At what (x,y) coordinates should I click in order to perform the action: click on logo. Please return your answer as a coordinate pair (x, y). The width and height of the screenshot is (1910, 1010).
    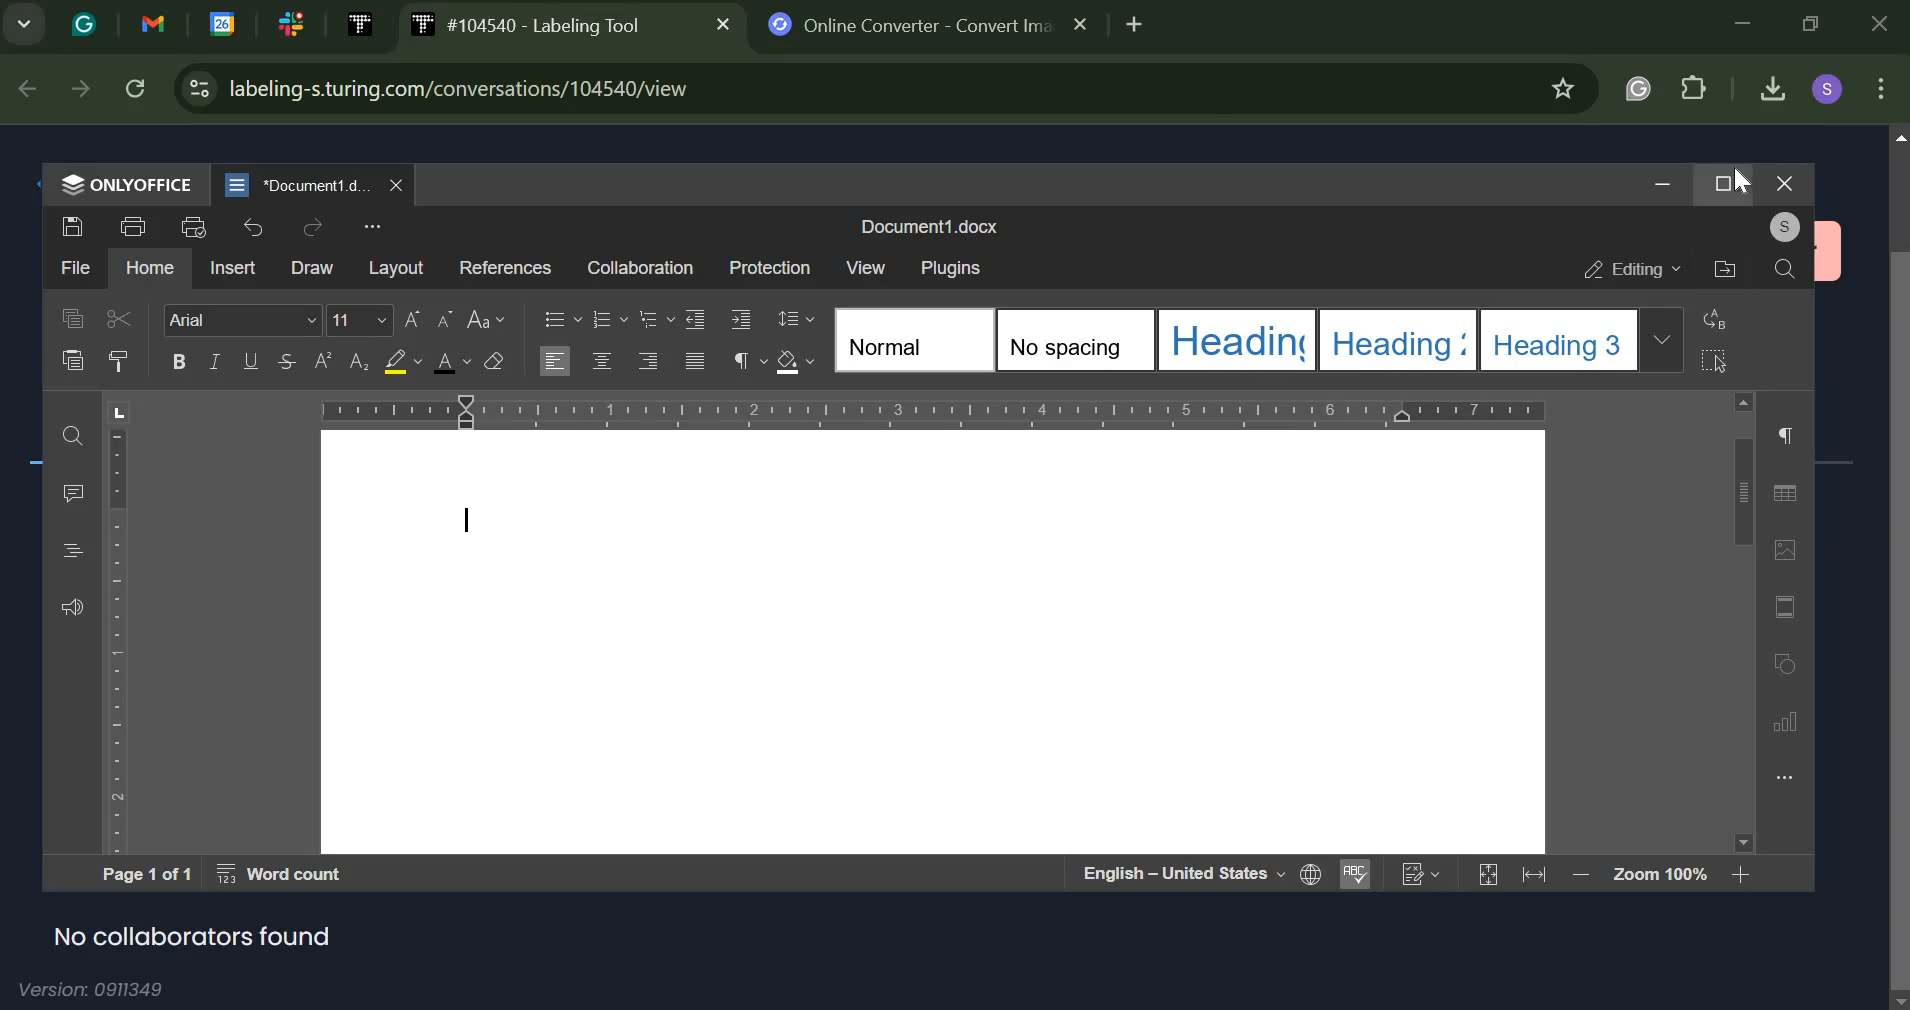
    Looking at the image, I should click on (153, 24).